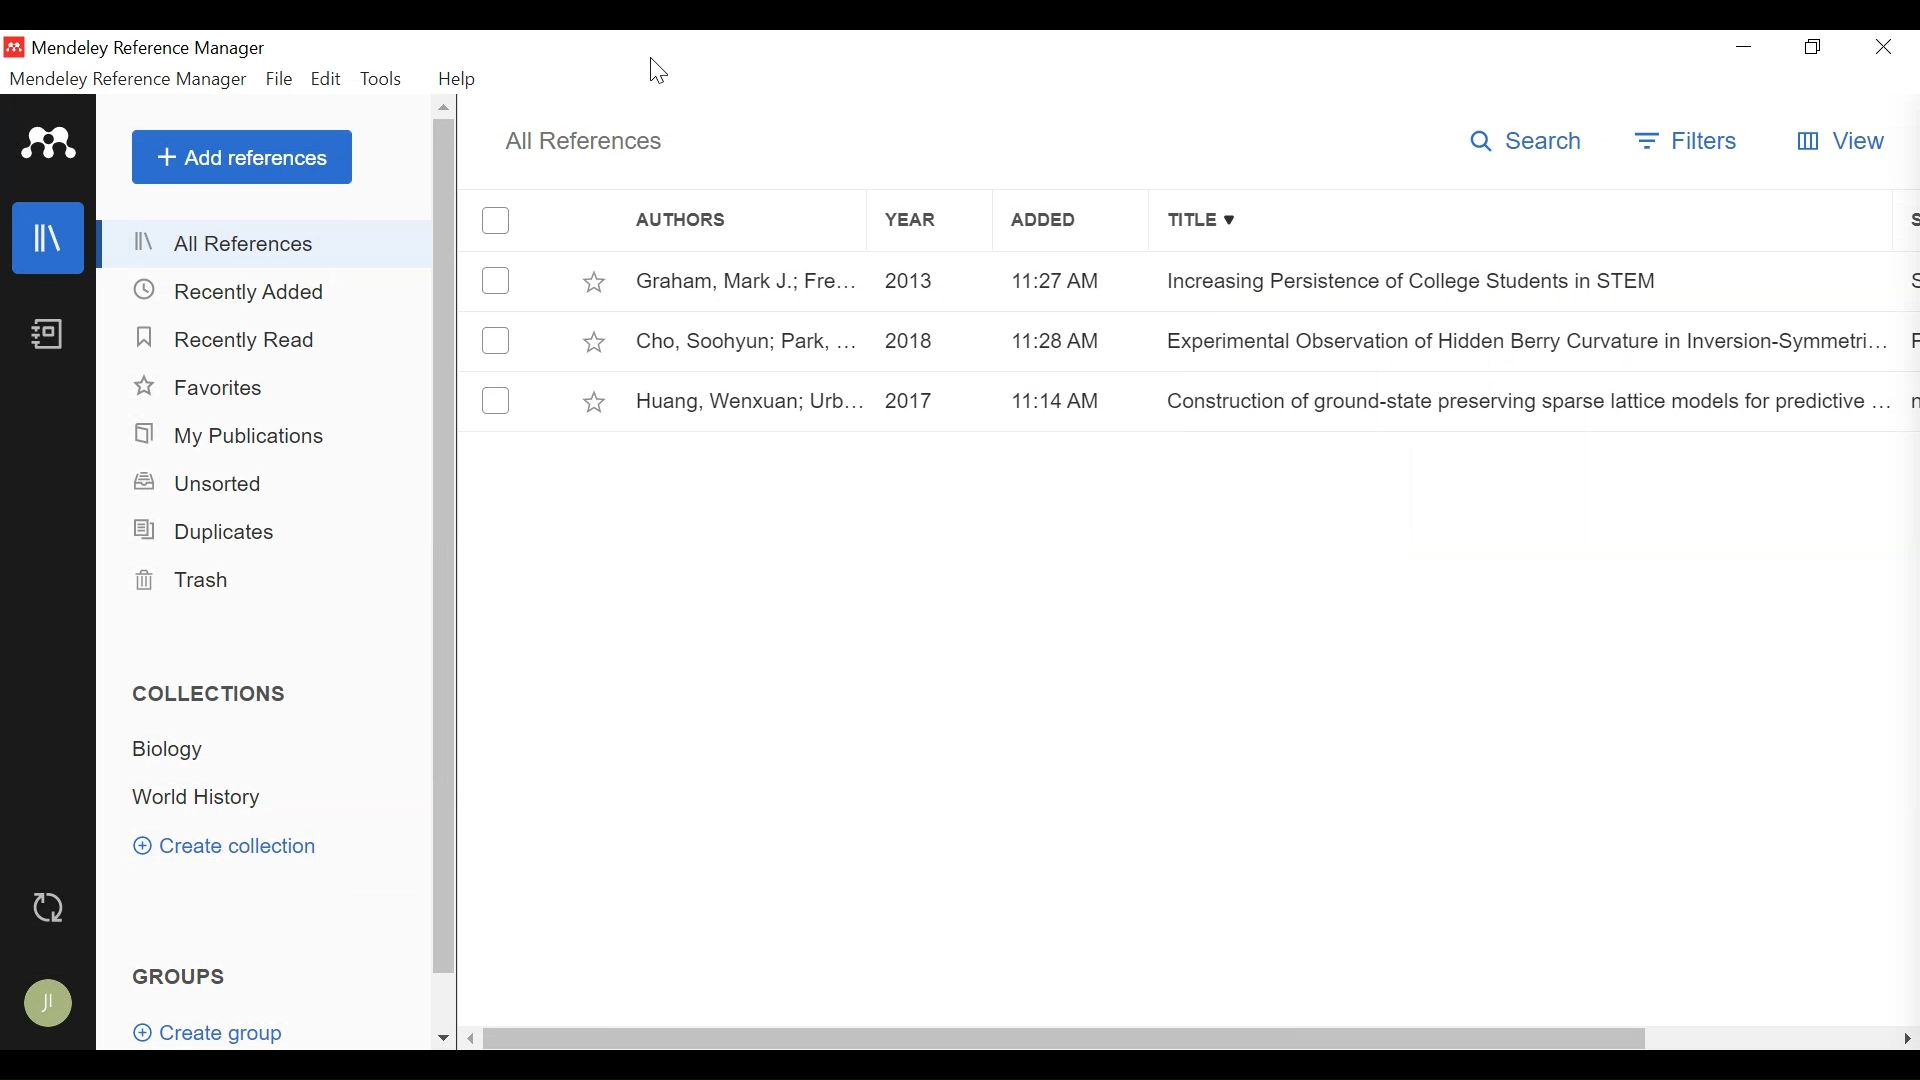  What do you see at coordinates (928, 220) in the screenshot?
I see `Year` at bounding box center [928, 220].